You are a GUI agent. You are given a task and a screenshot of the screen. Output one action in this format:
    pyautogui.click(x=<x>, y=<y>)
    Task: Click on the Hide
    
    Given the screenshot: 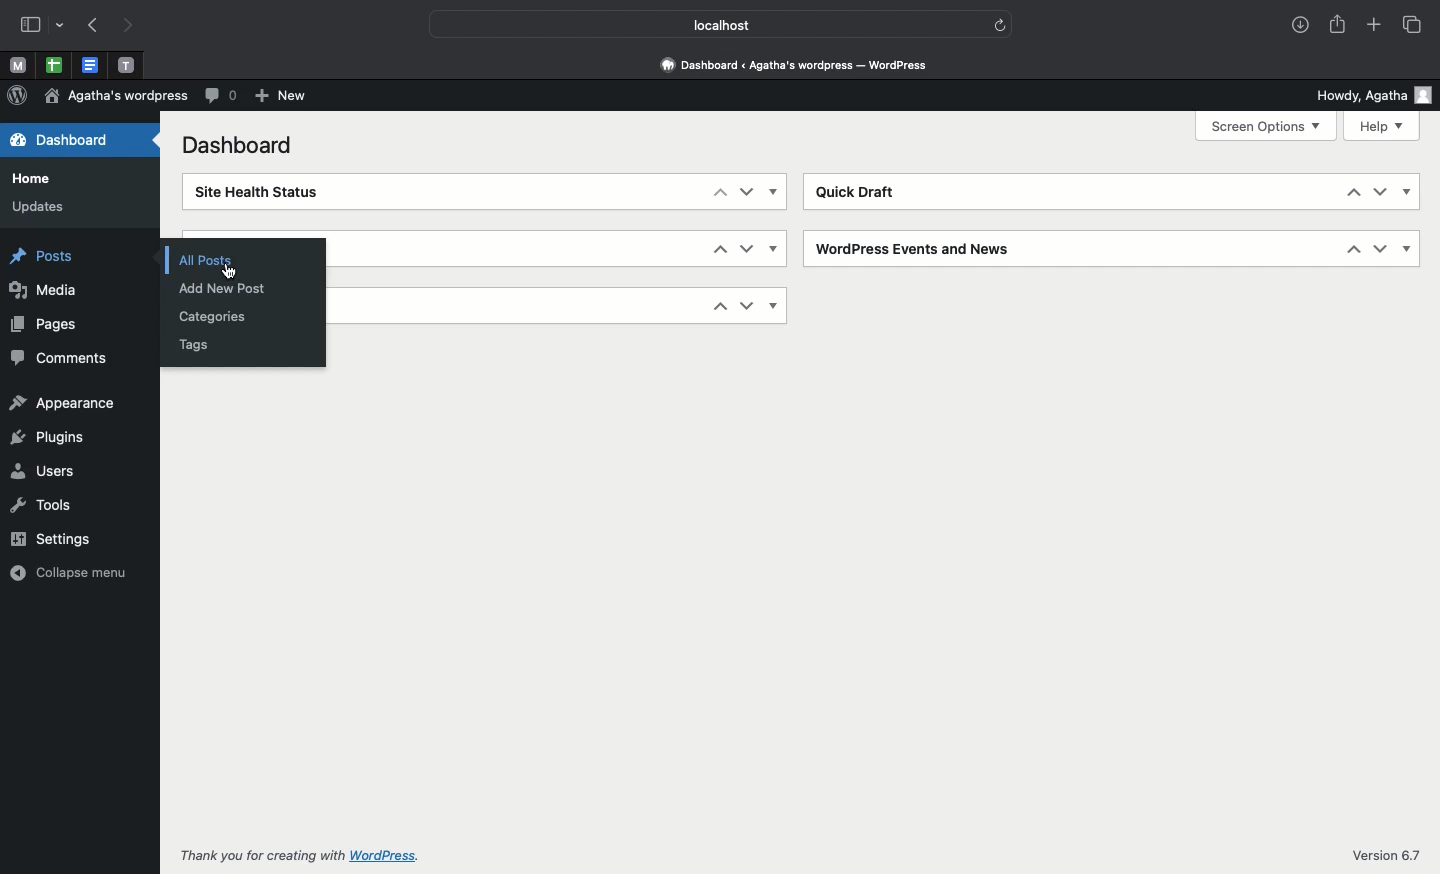 What is the action you would take?
    pyautogui.click(x=773, y=304)
    